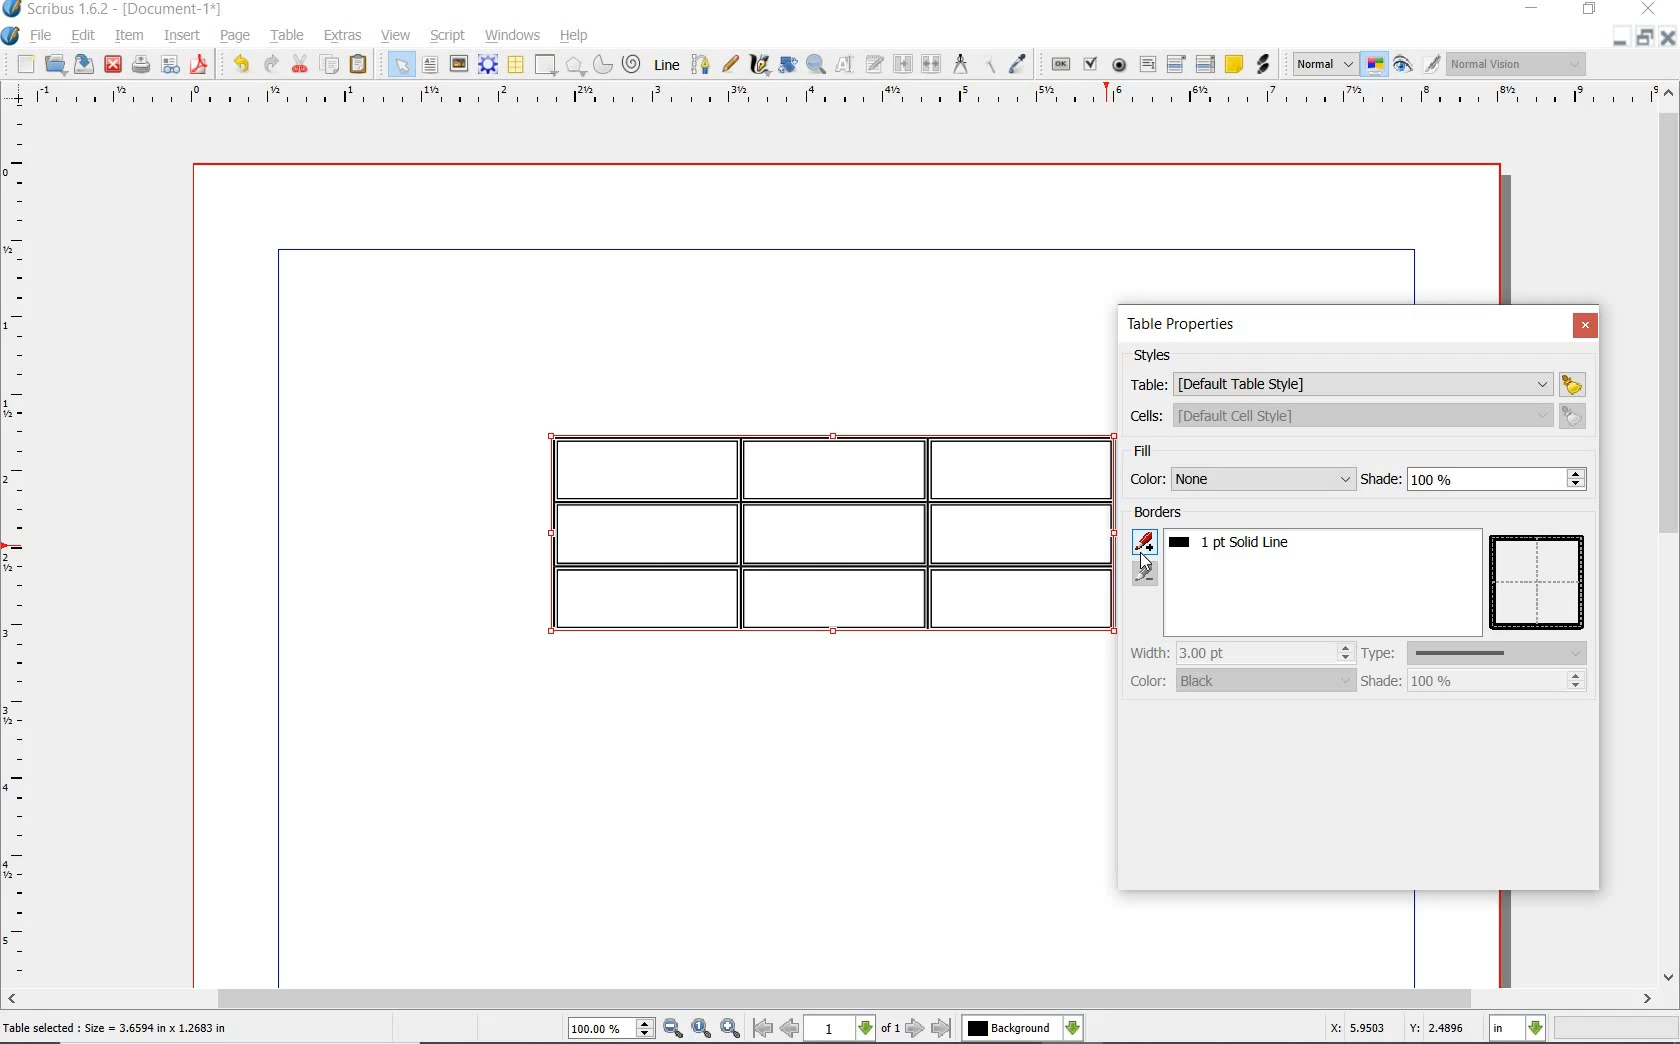  What do you see at coordinates (1670, 36) in the screenshot?
I see `CLOSE` at bounding box center [1670, 36].